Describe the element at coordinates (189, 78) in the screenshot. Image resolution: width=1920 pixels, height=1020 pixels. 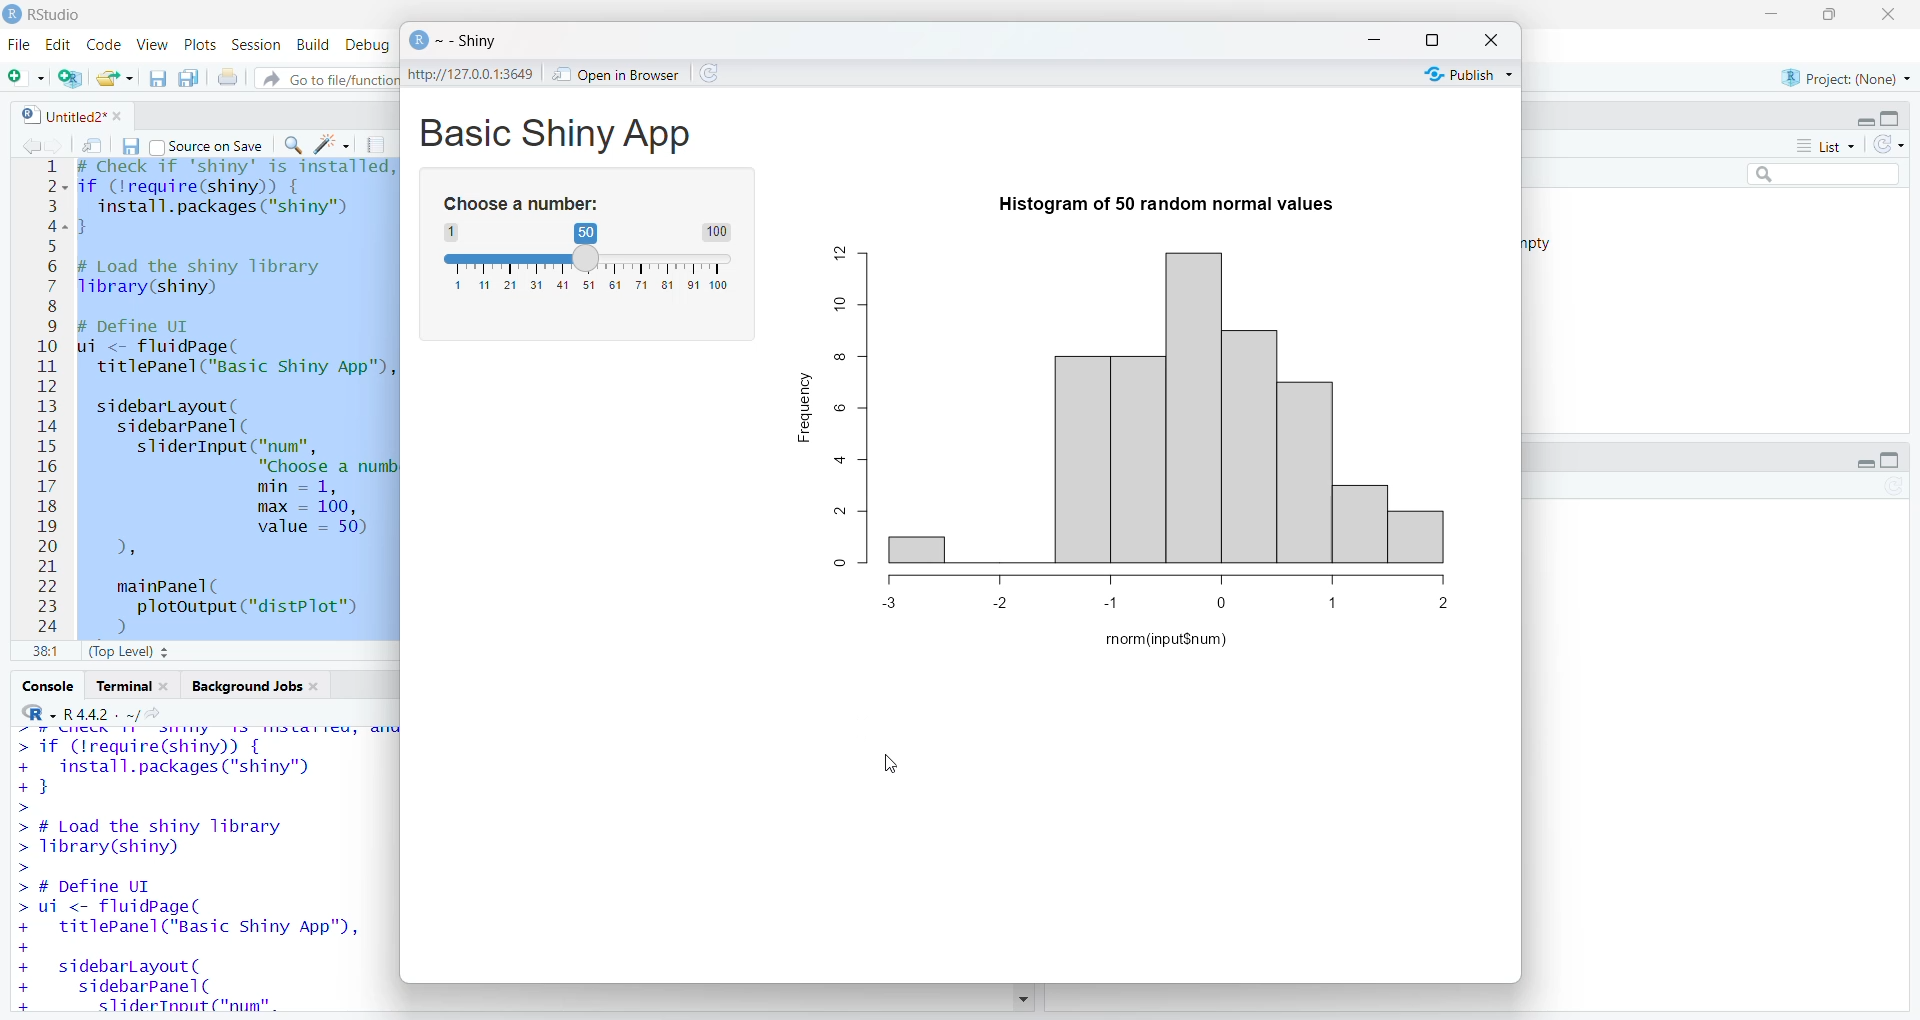
I see `save all` at that location.